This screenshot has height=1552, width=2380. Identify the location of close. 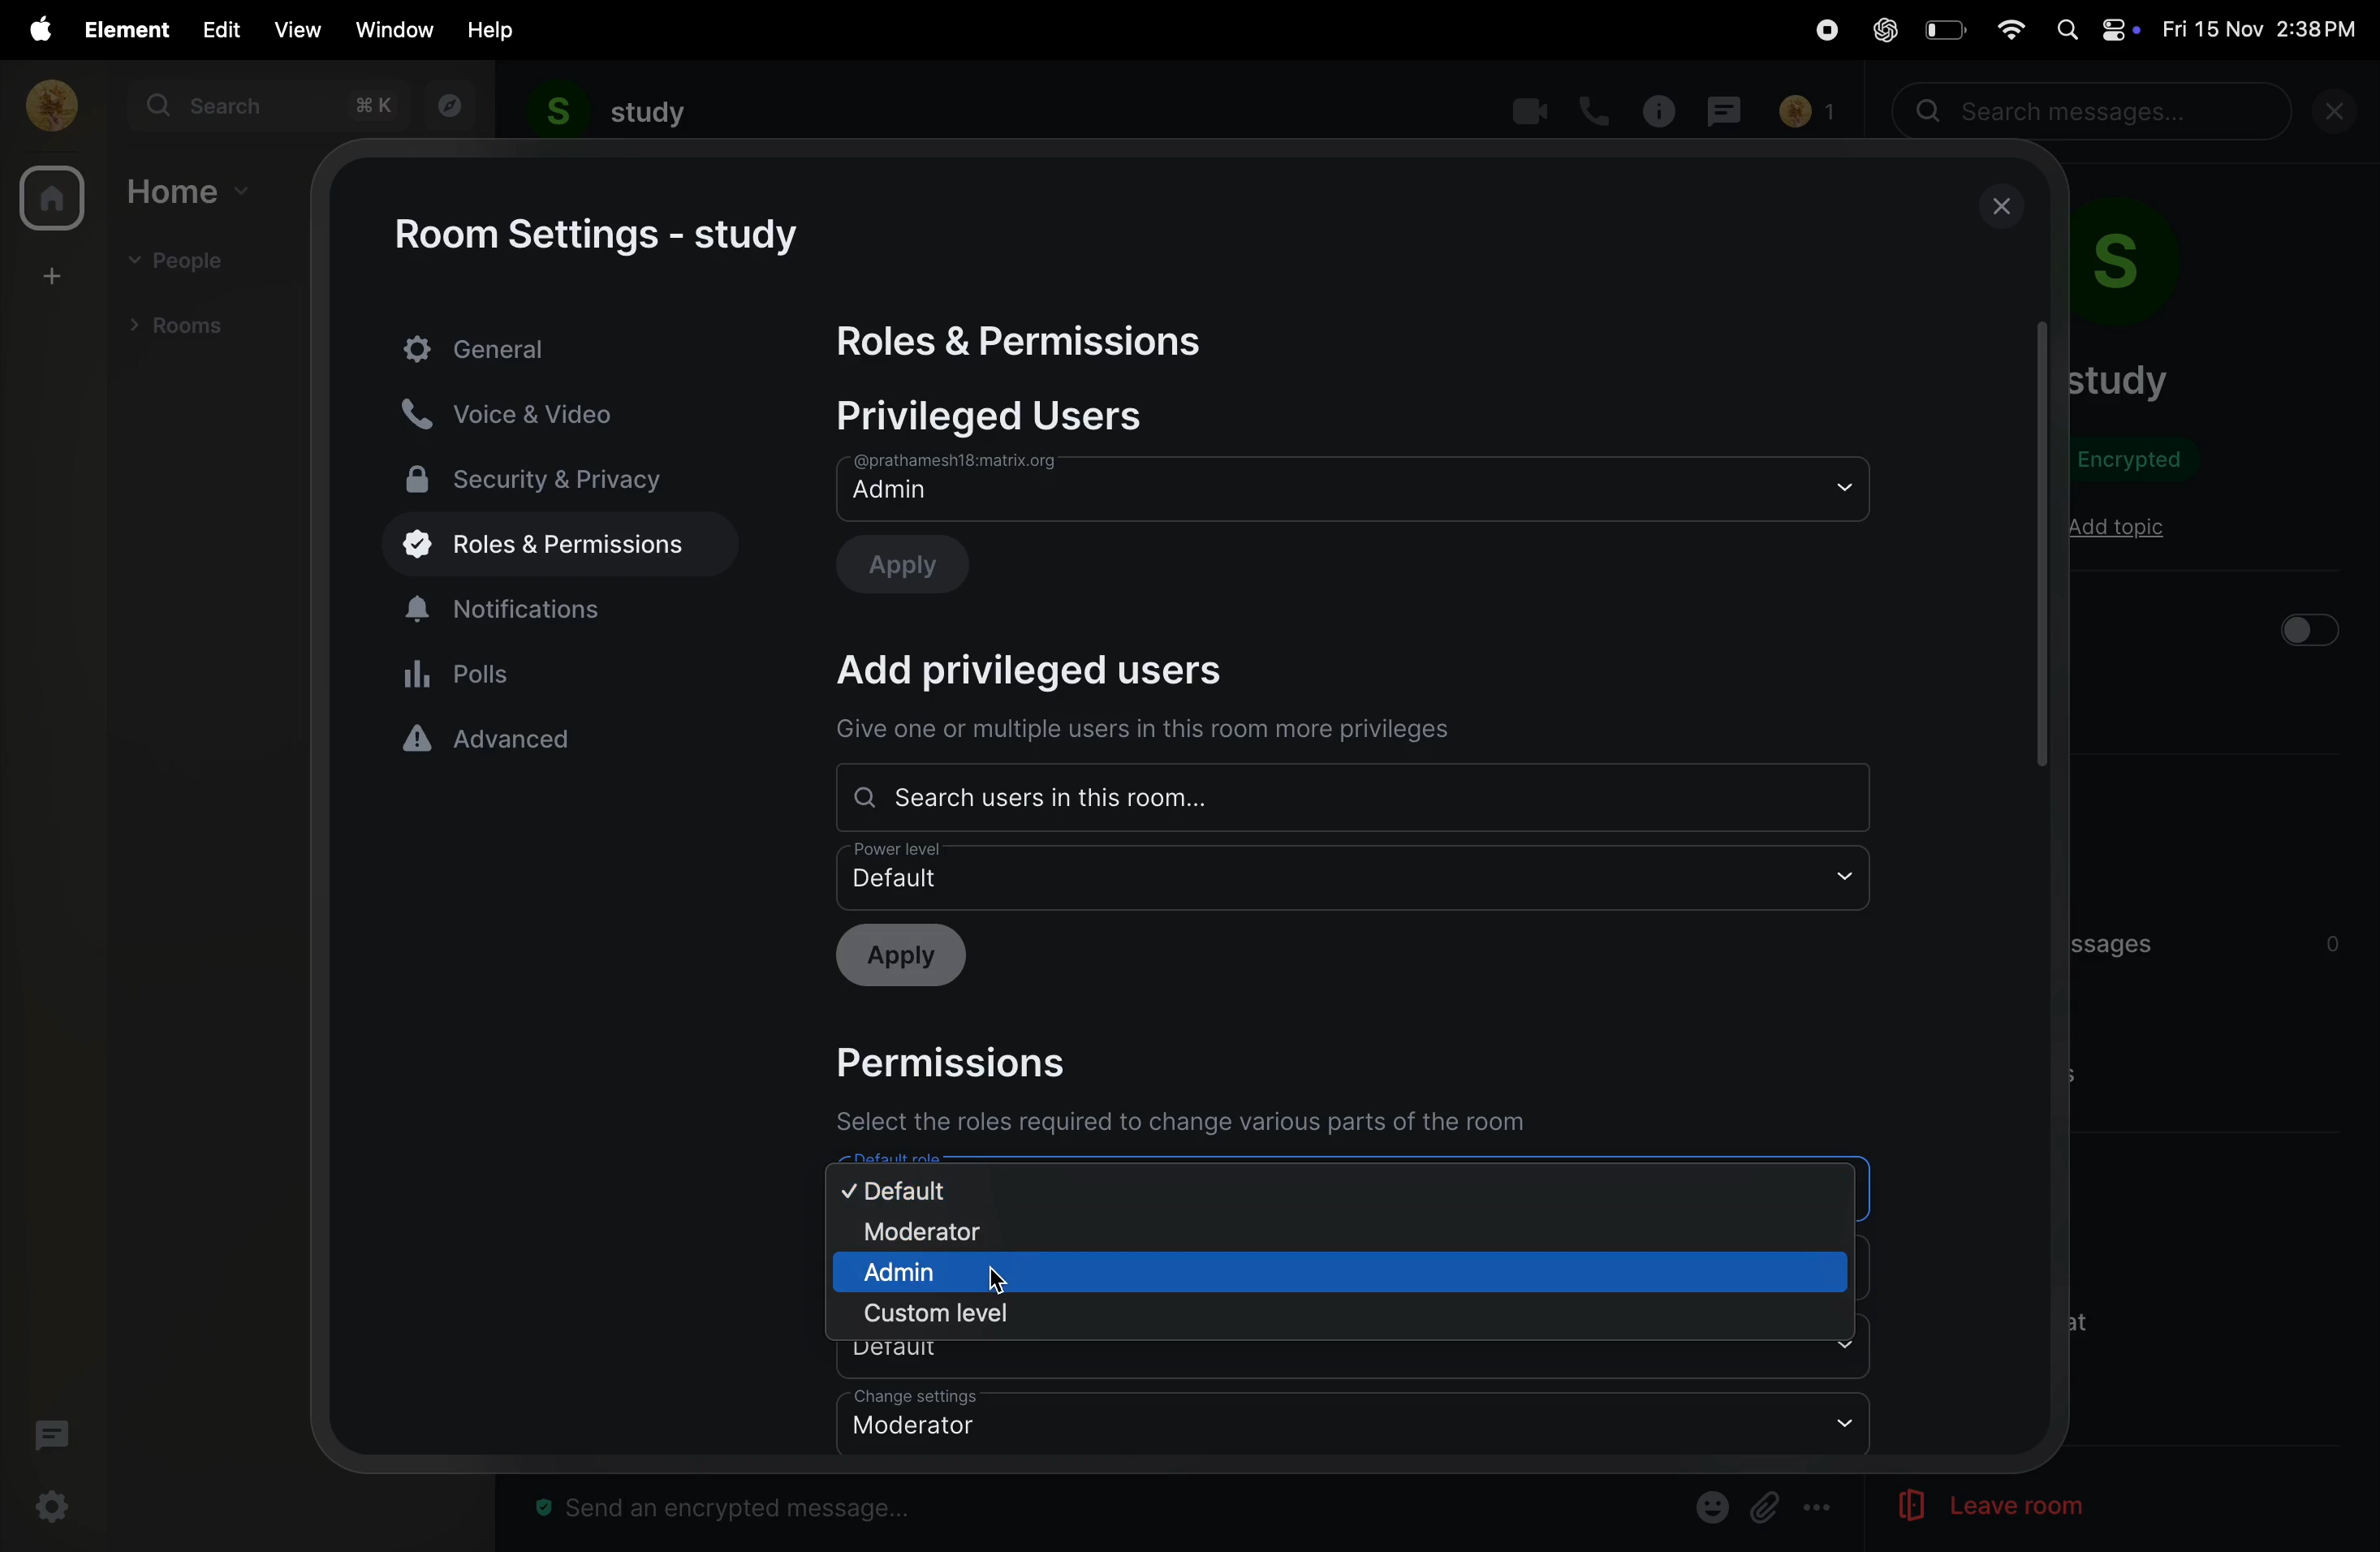
(2004, 207).